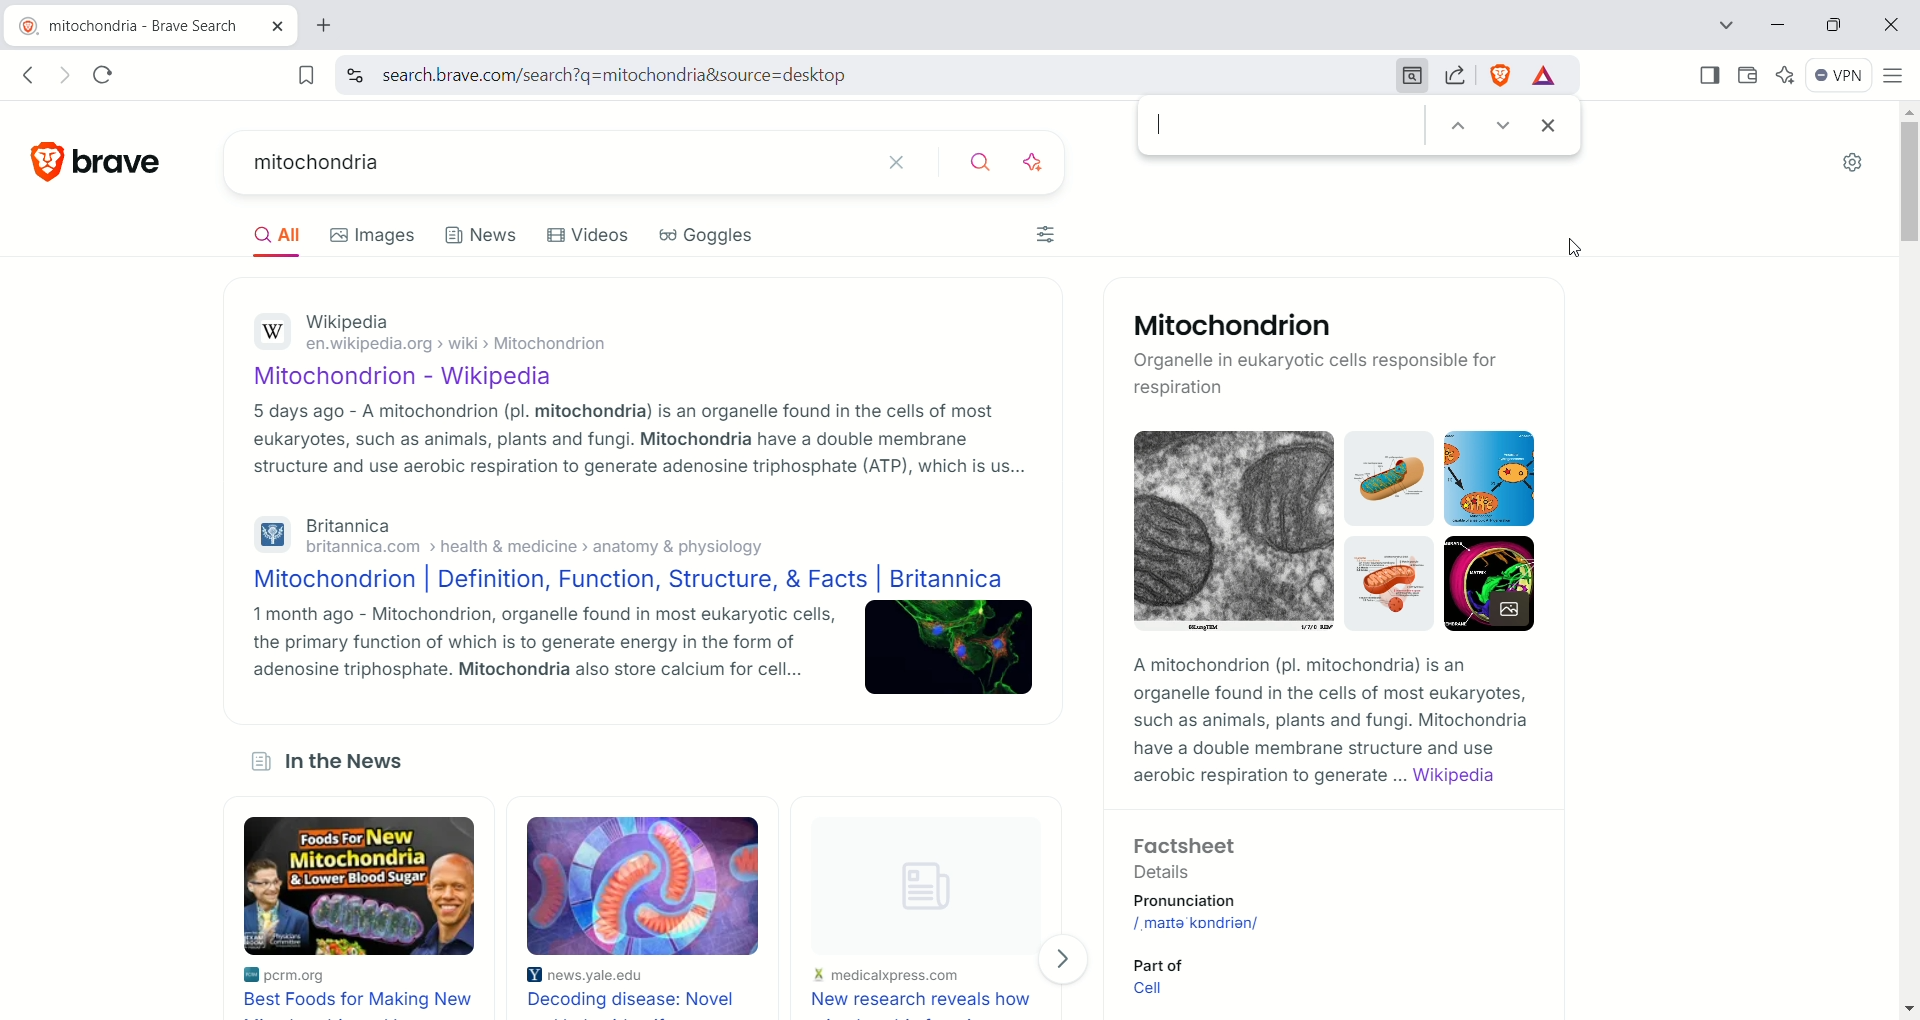 This screenshot has width=1920, height=1020. Describe the element at coordinates (1459, 128) in the screenshot. I see `previous` at that location.